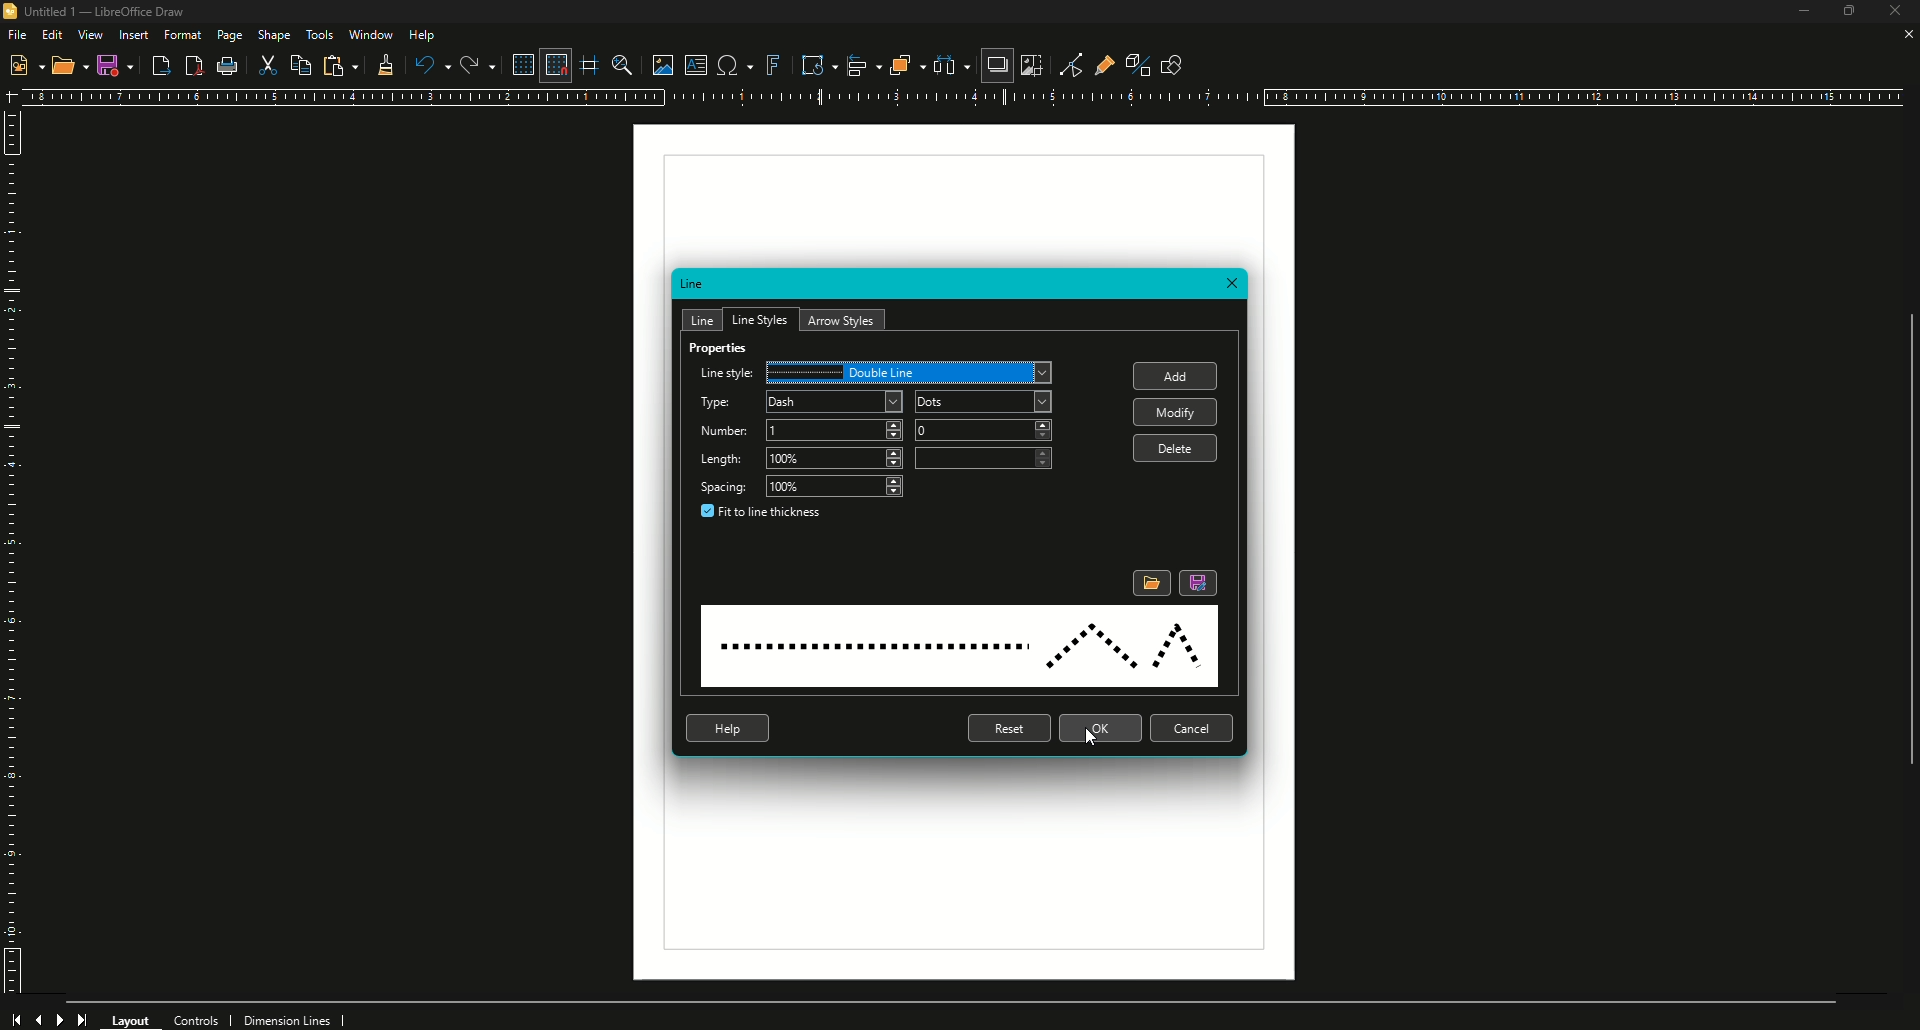 The image size is (1920, 1030). What do you see at coordinates (340, 66) in the screenshot?
I see `Paste` at bounding box center [340, 66].